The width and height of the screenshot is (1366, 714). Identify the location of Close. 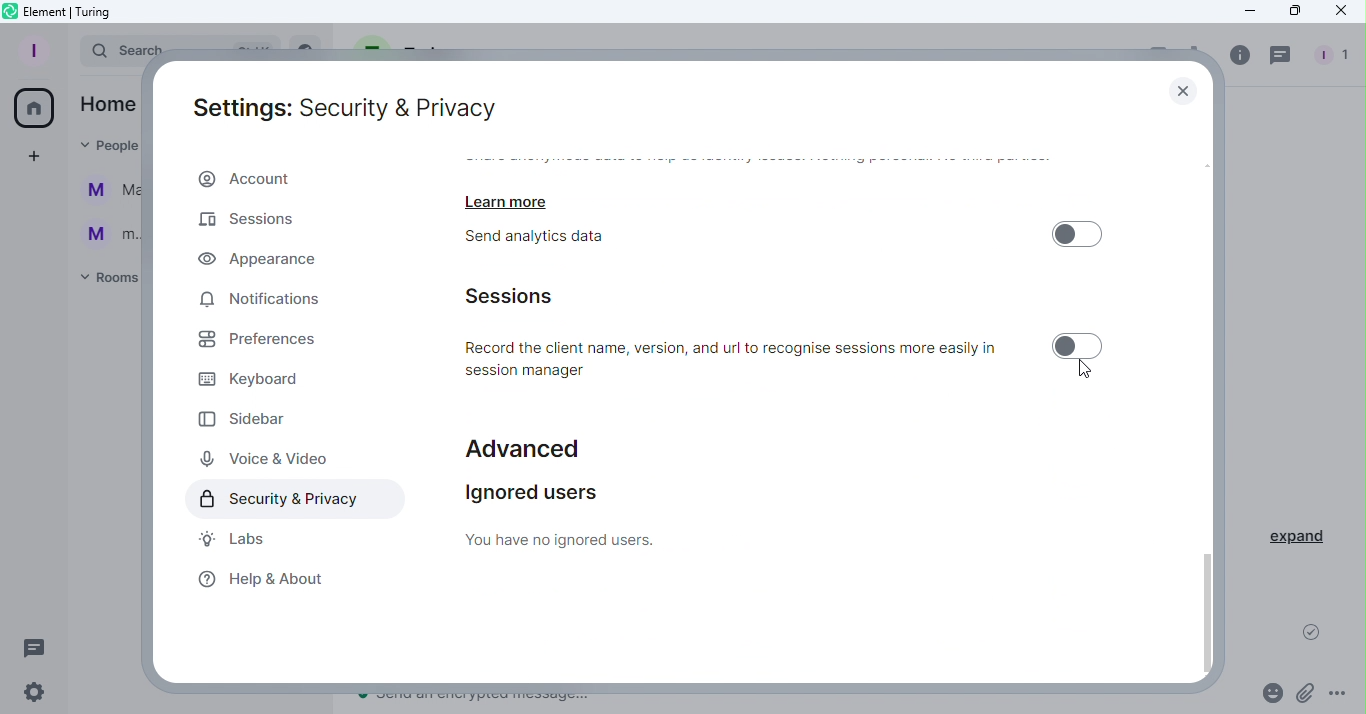
(1339, 13).